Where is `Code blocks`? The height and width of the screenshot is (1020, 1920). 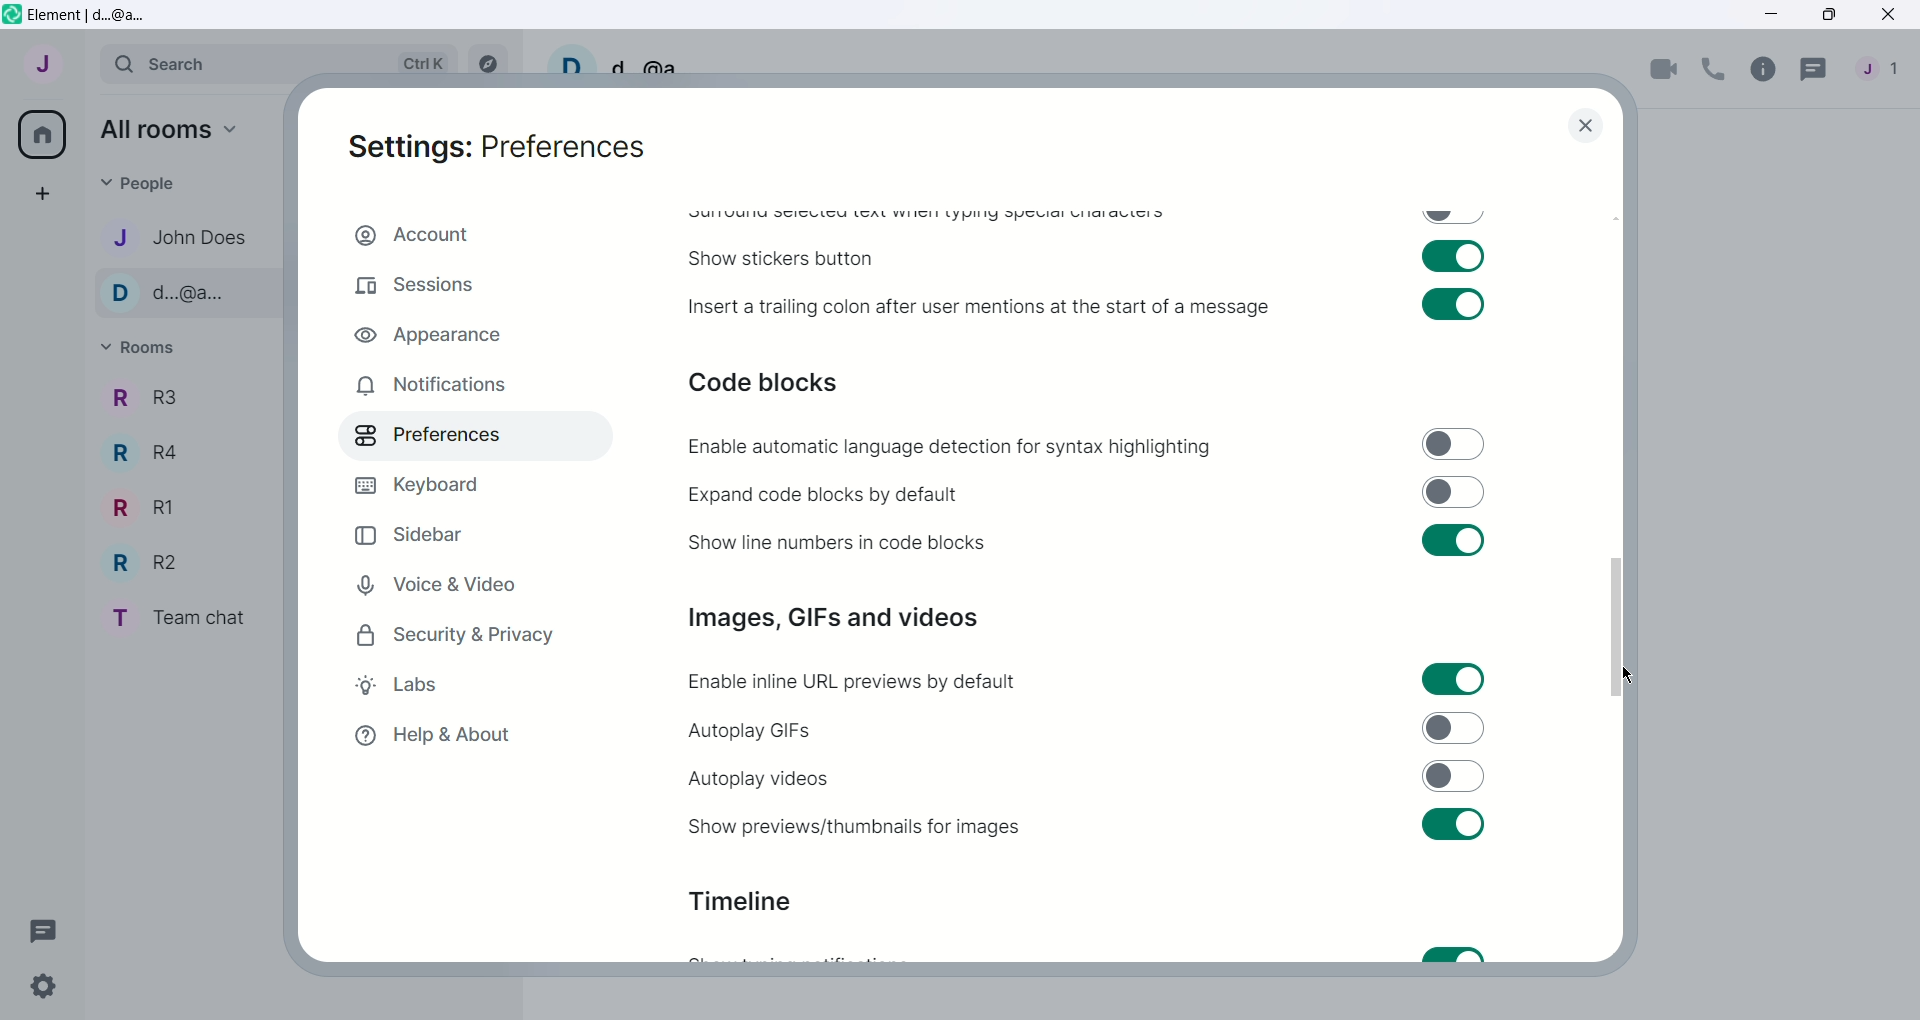 Code blocks is located at coordinates (765, 381).